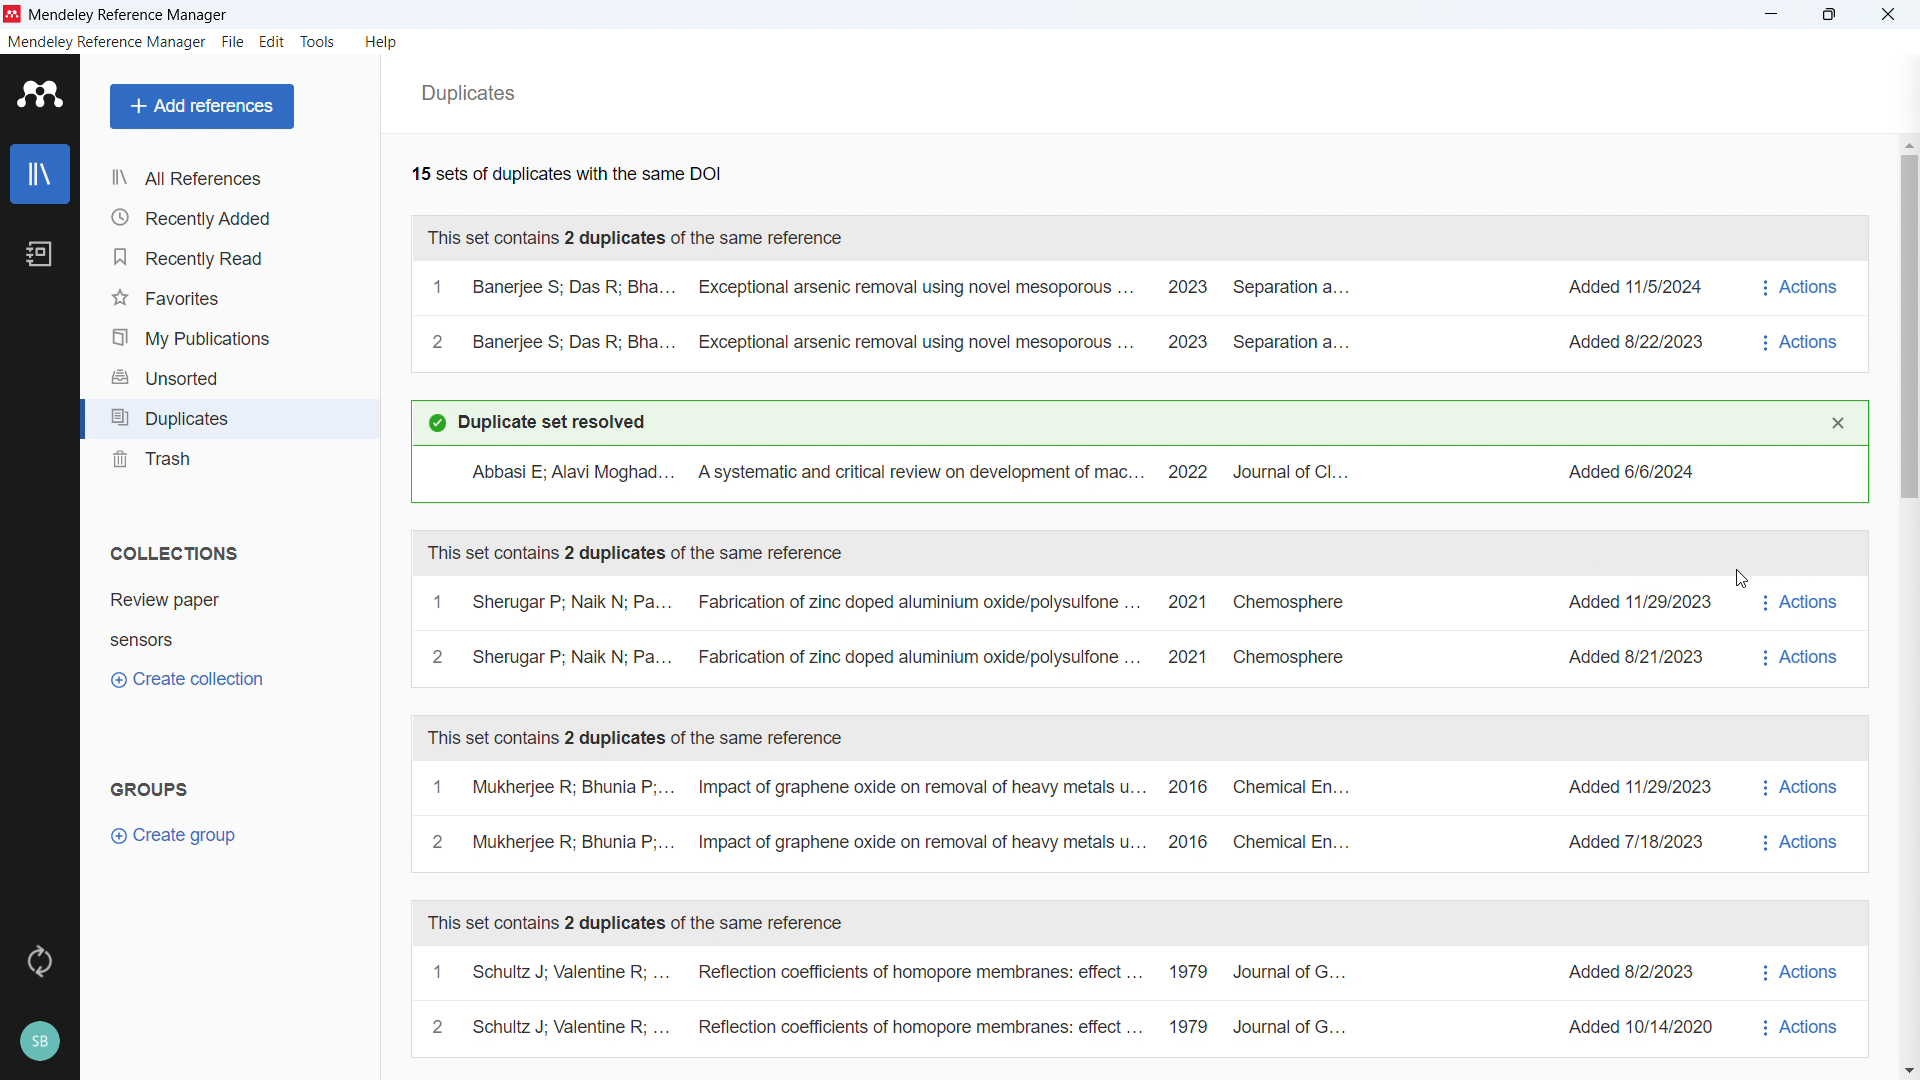 This screenshot has width=1920, height=1080. I want to click on trash, so click(228, 458).